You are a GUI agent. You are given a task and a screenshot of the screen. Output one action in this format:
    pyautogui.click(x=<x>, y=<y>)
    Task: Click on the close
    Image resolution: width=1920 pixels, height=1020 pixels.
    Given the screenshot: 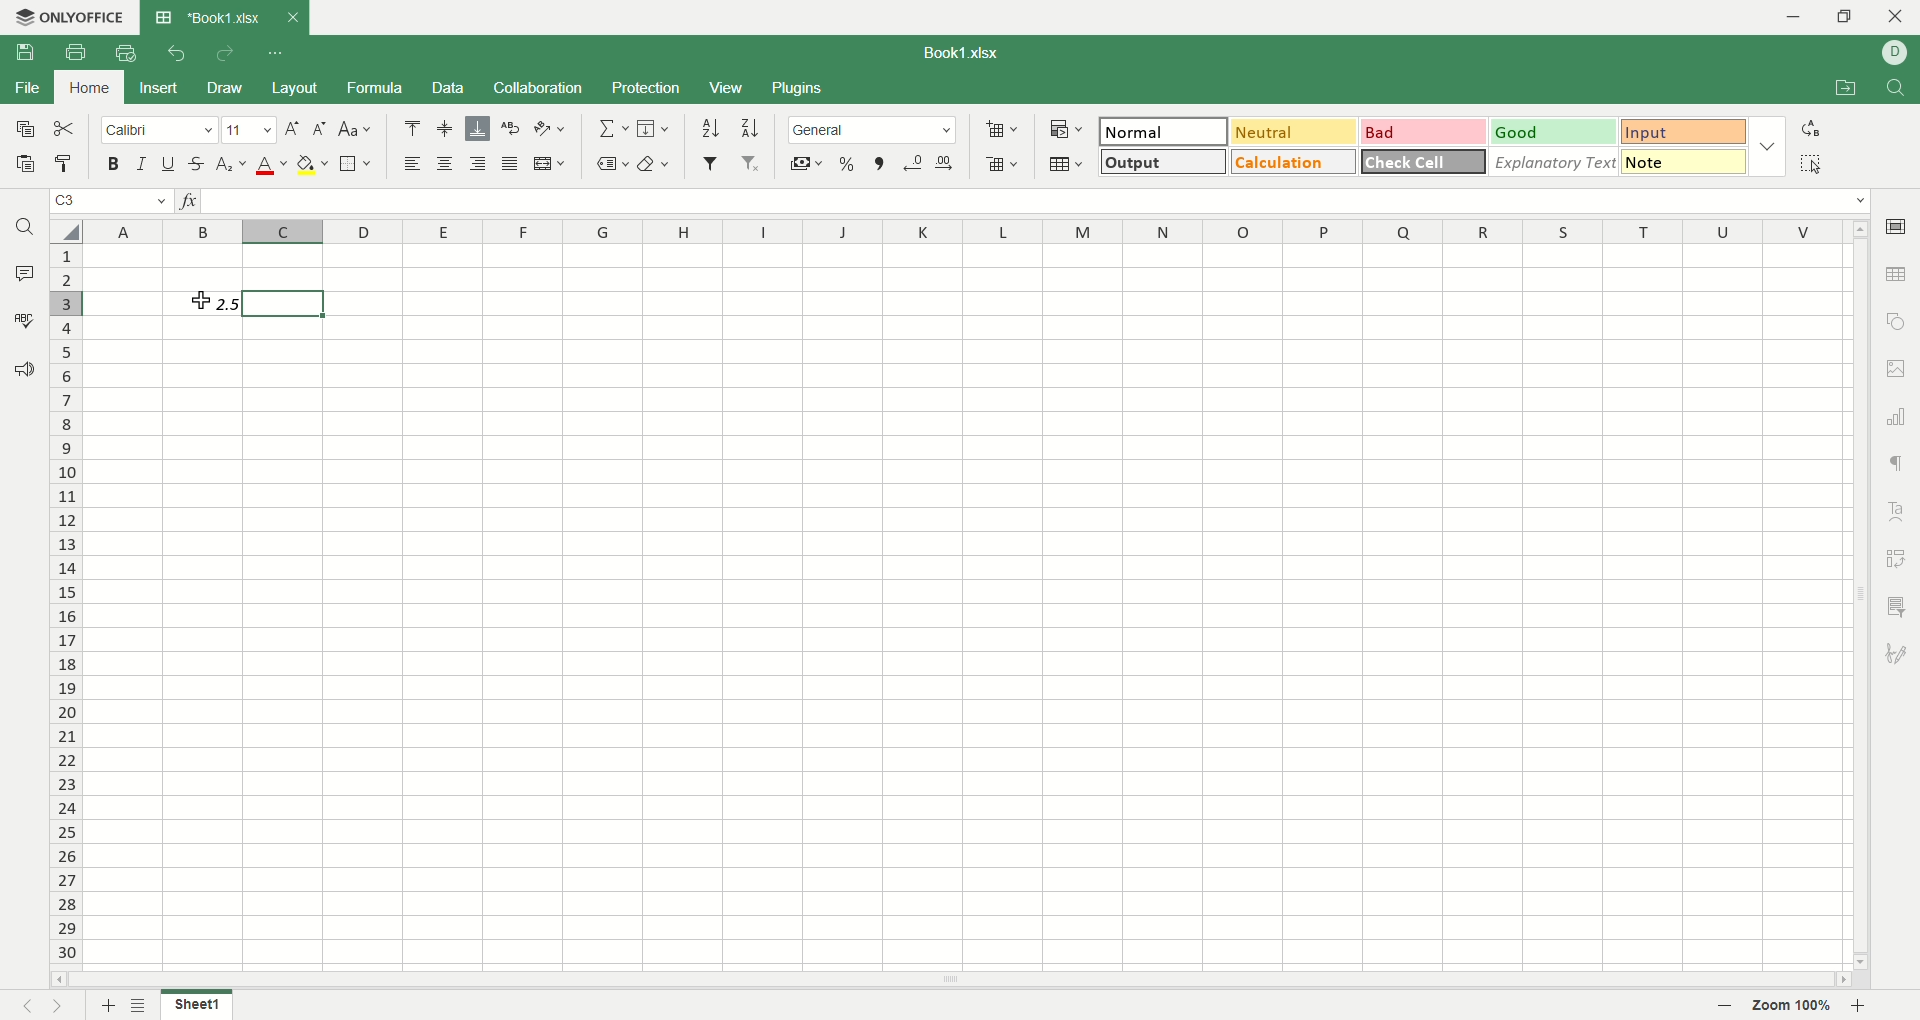 What is the action you would take?
    pyautogui.click(x=1896, y=19)
    